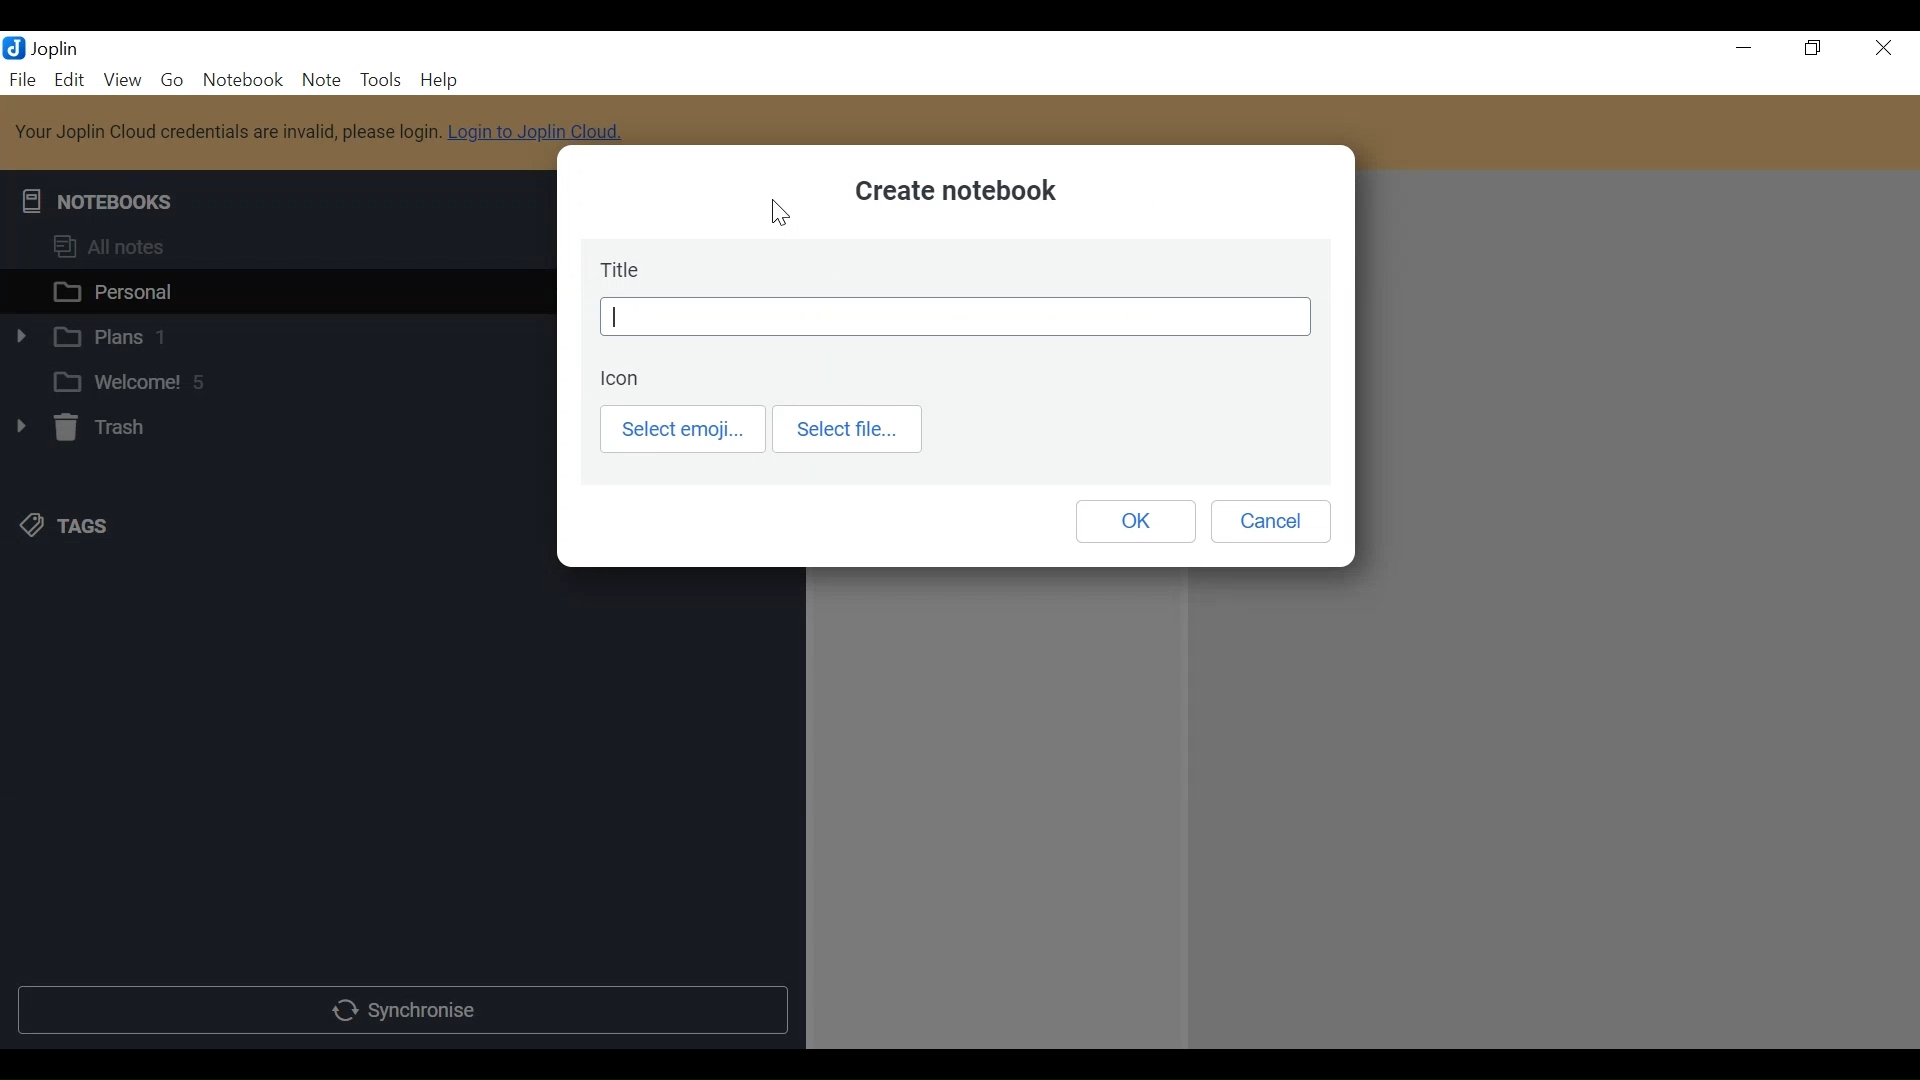 Image resolution: width=1920 pixels, height=1080 pixels. I want to click on Trash, so click(78, 428).